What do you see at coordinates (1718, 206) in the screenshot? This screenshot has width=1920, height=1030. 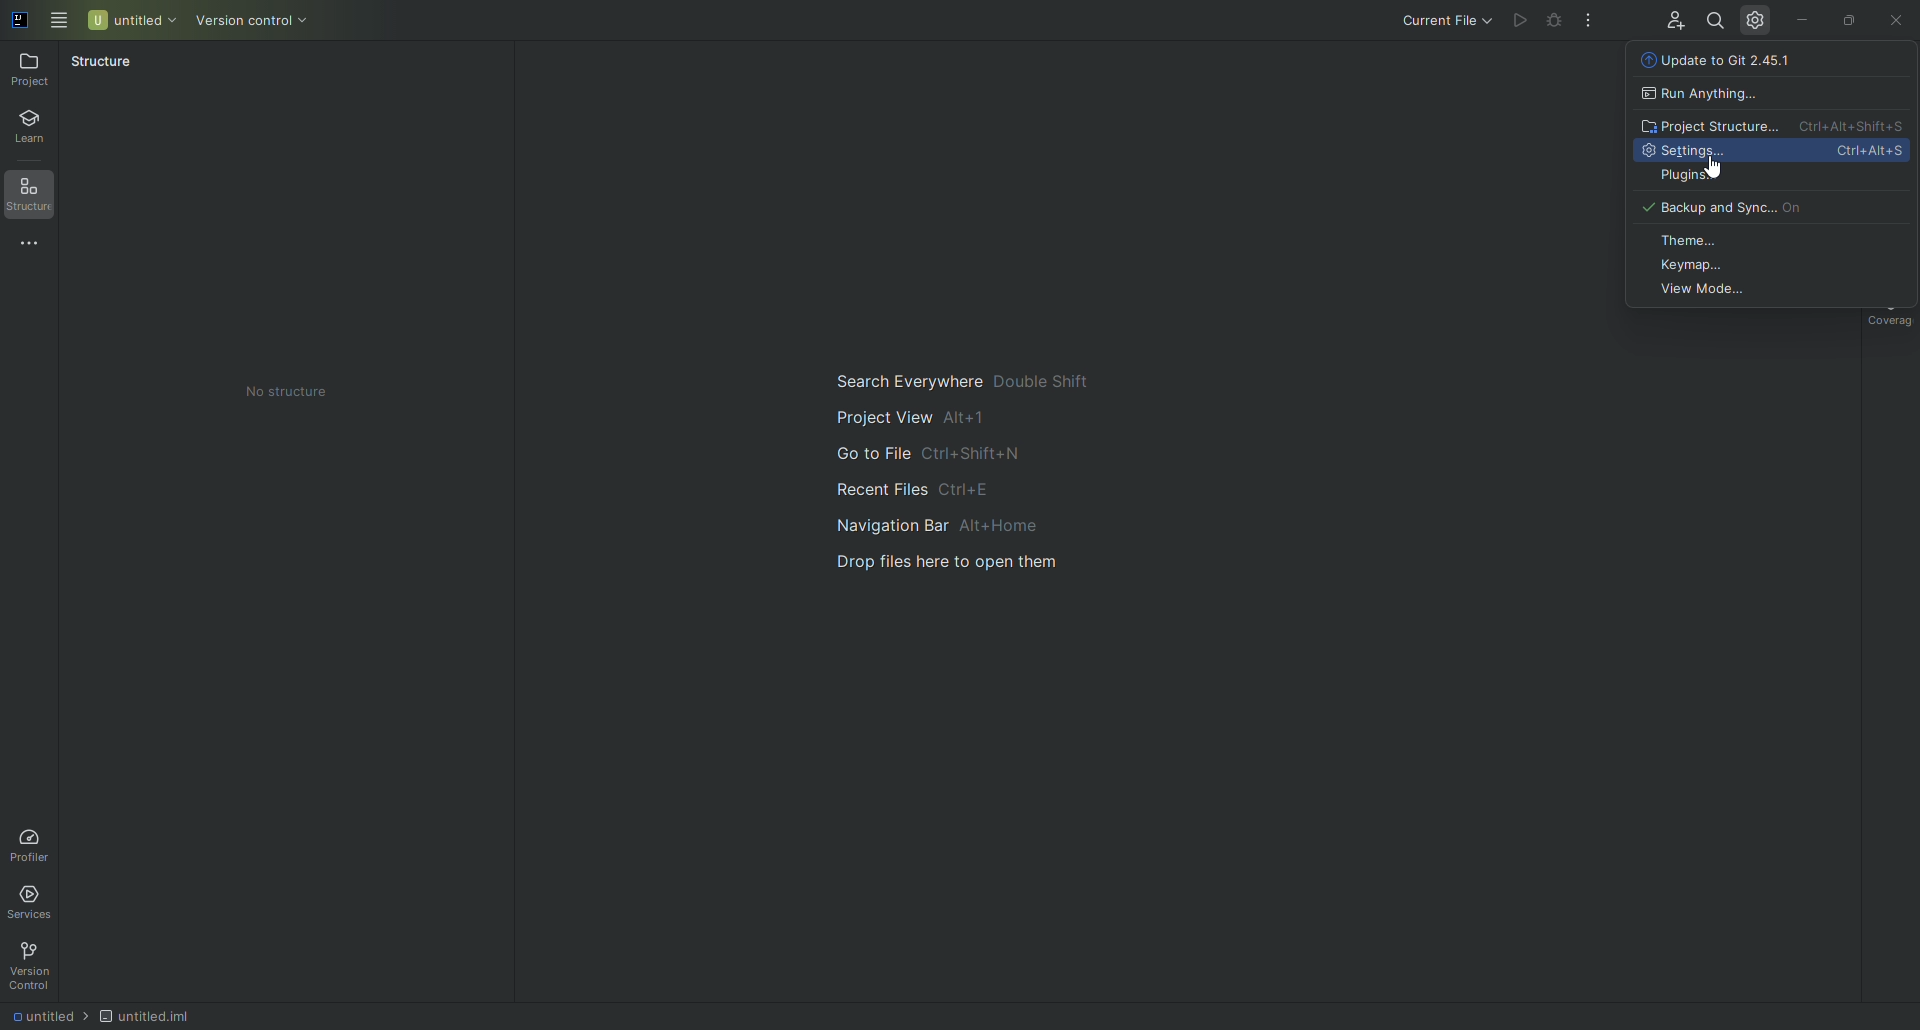 I see `Backup and Sync` at bounding box center [1718, 206].